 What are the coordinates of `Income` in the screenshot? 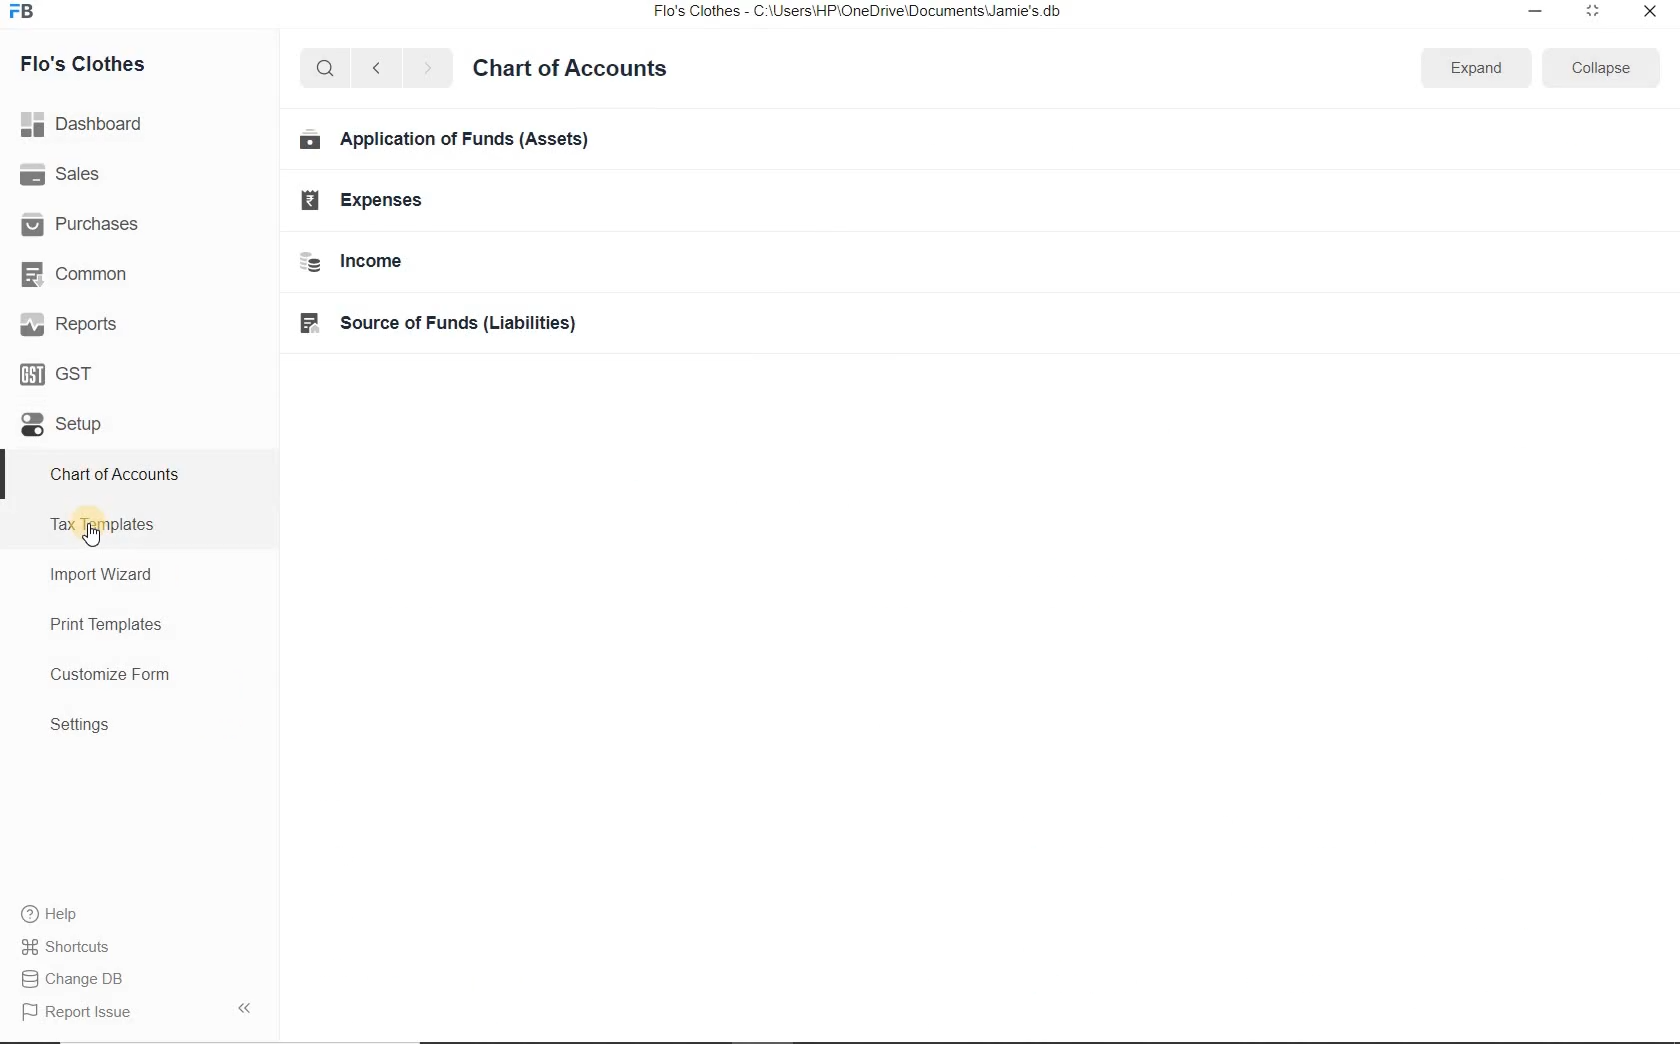 It's located at (478, 259).